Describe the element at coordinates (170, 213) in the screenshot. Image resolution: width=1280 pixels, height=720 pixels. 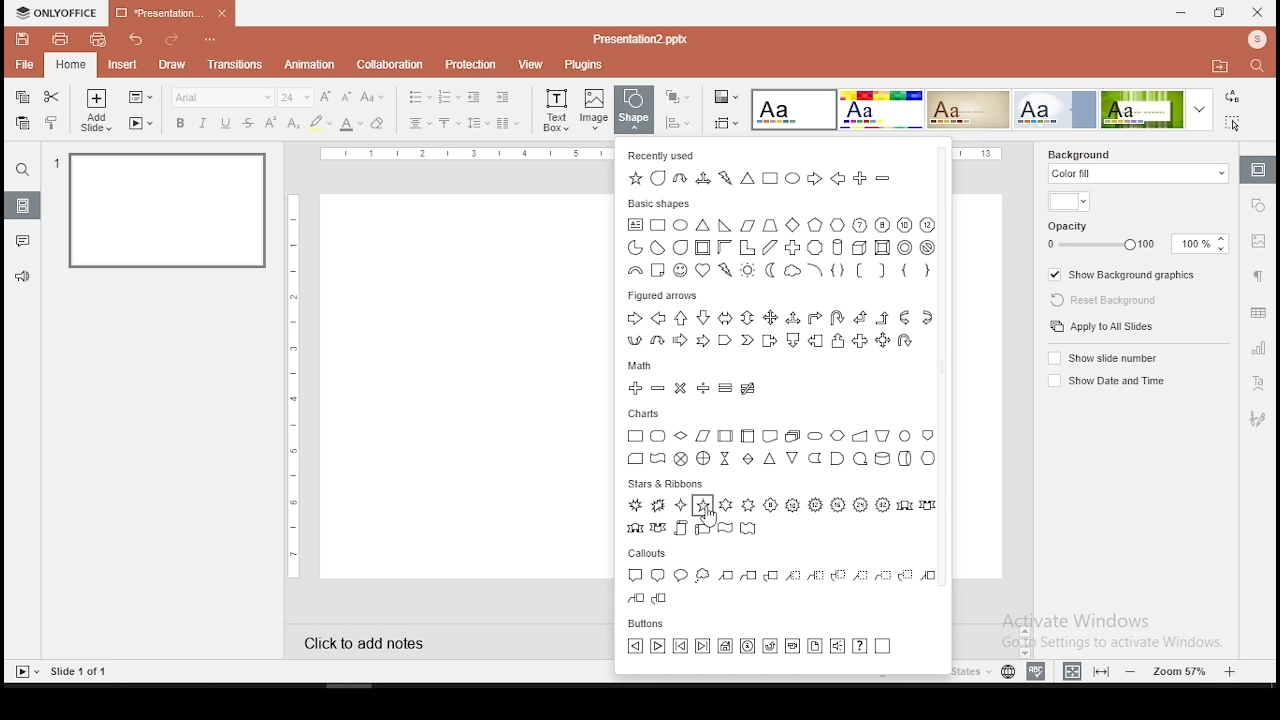
I see `slide 1` at that location.